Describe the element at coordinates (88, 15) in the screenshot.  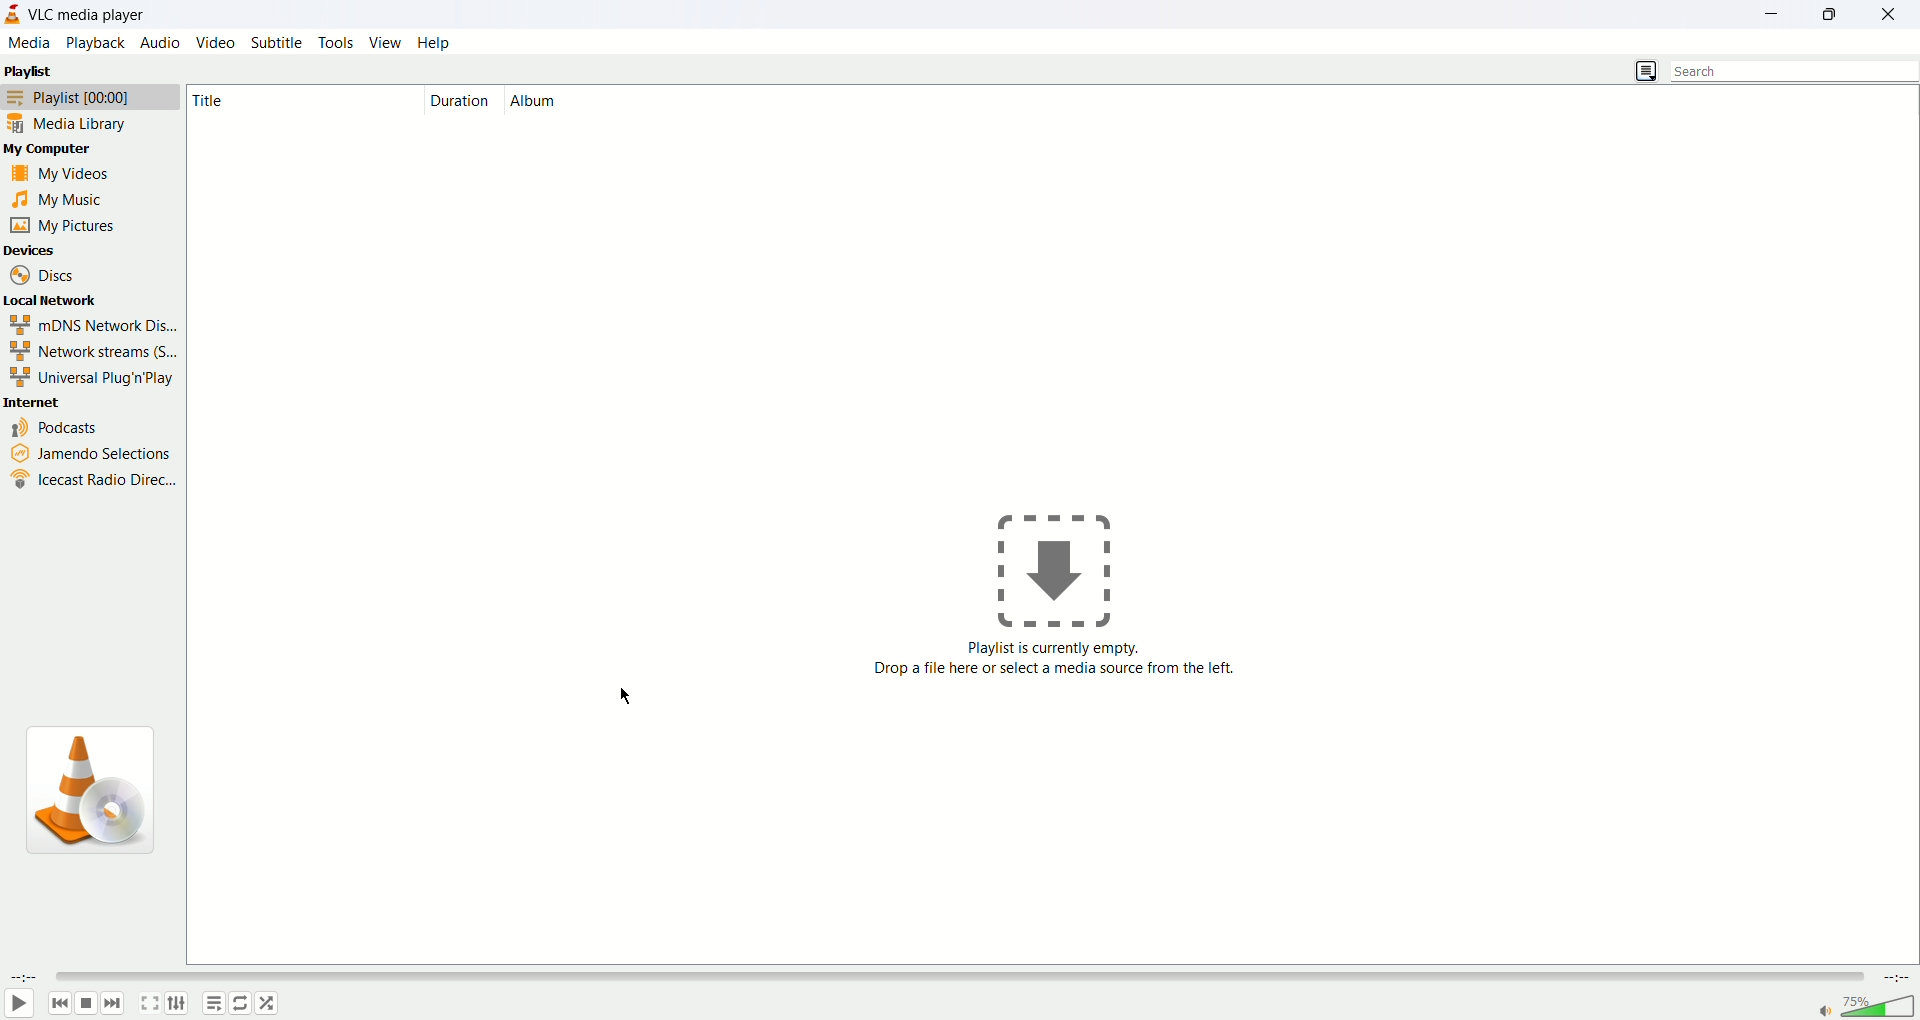
I see `VLC media player` at that location.